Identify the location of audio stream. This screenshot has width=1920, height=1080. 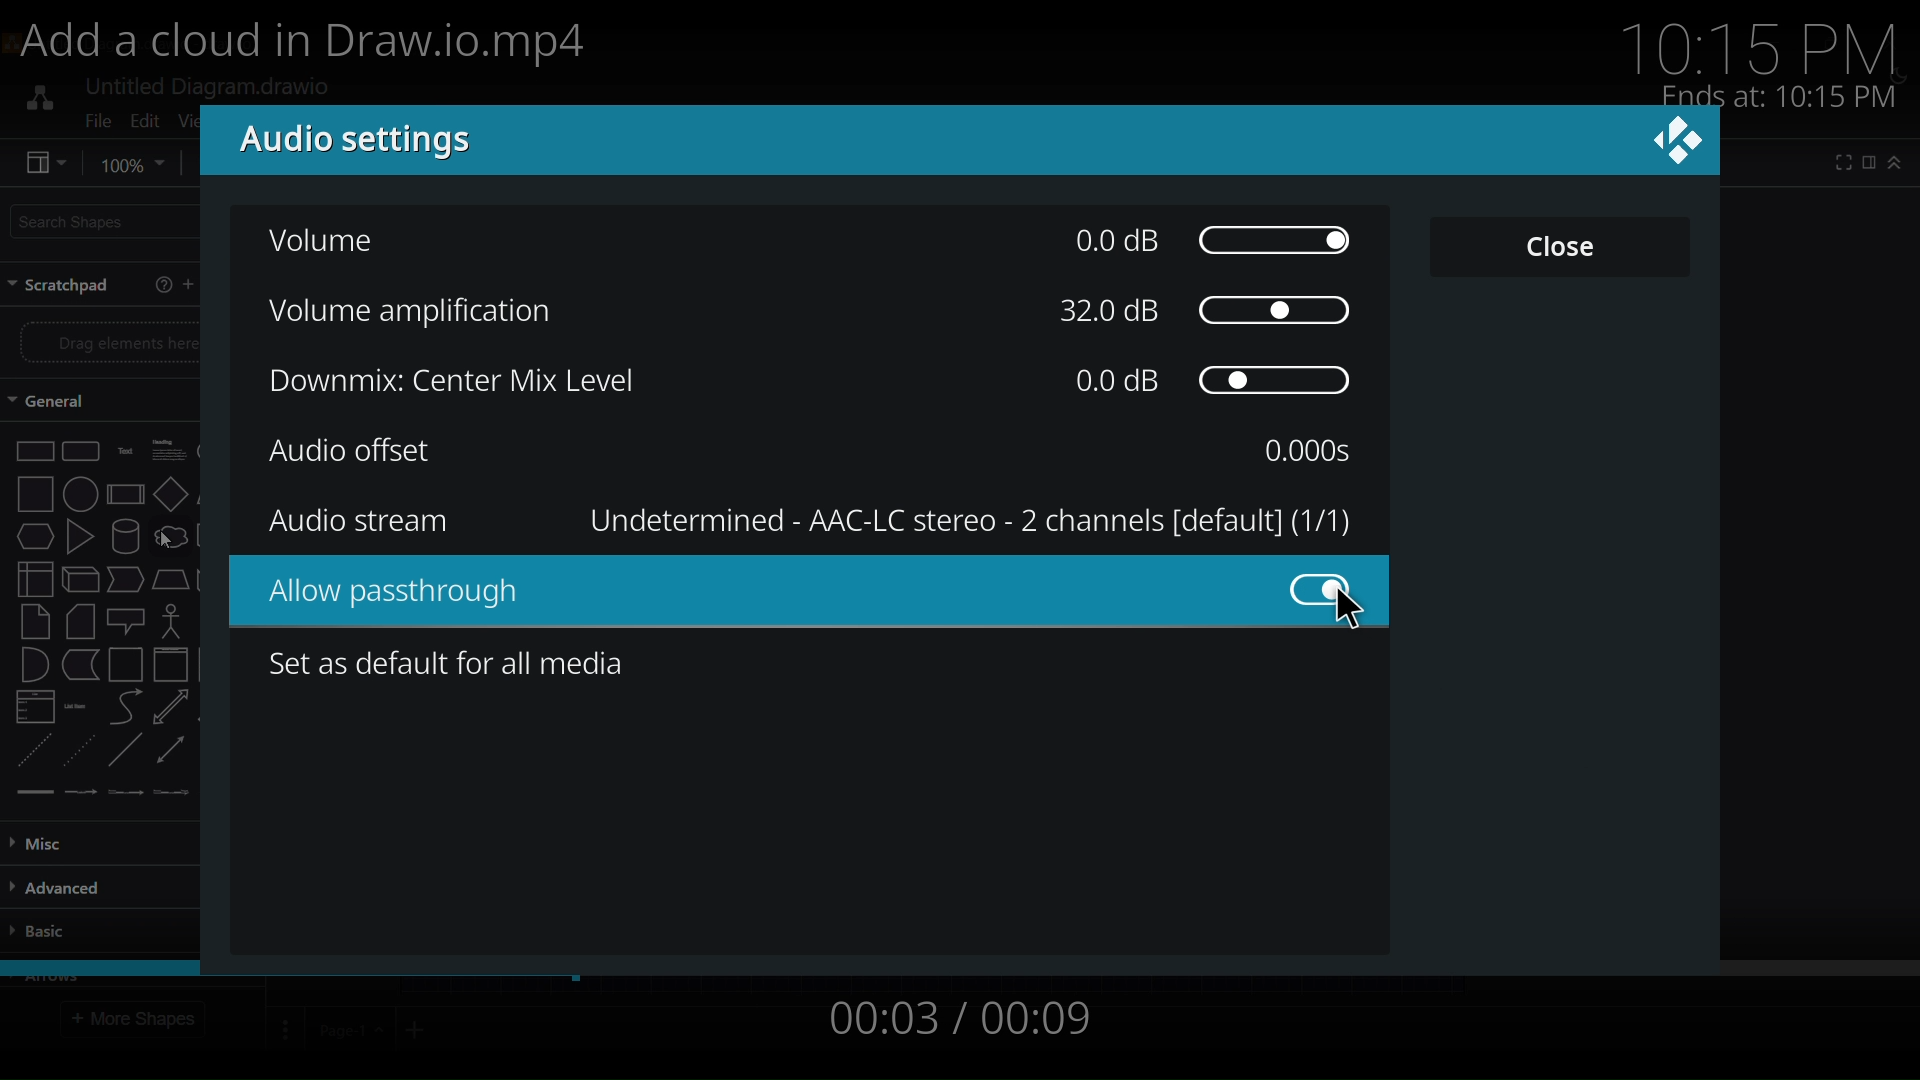
(372, 524).